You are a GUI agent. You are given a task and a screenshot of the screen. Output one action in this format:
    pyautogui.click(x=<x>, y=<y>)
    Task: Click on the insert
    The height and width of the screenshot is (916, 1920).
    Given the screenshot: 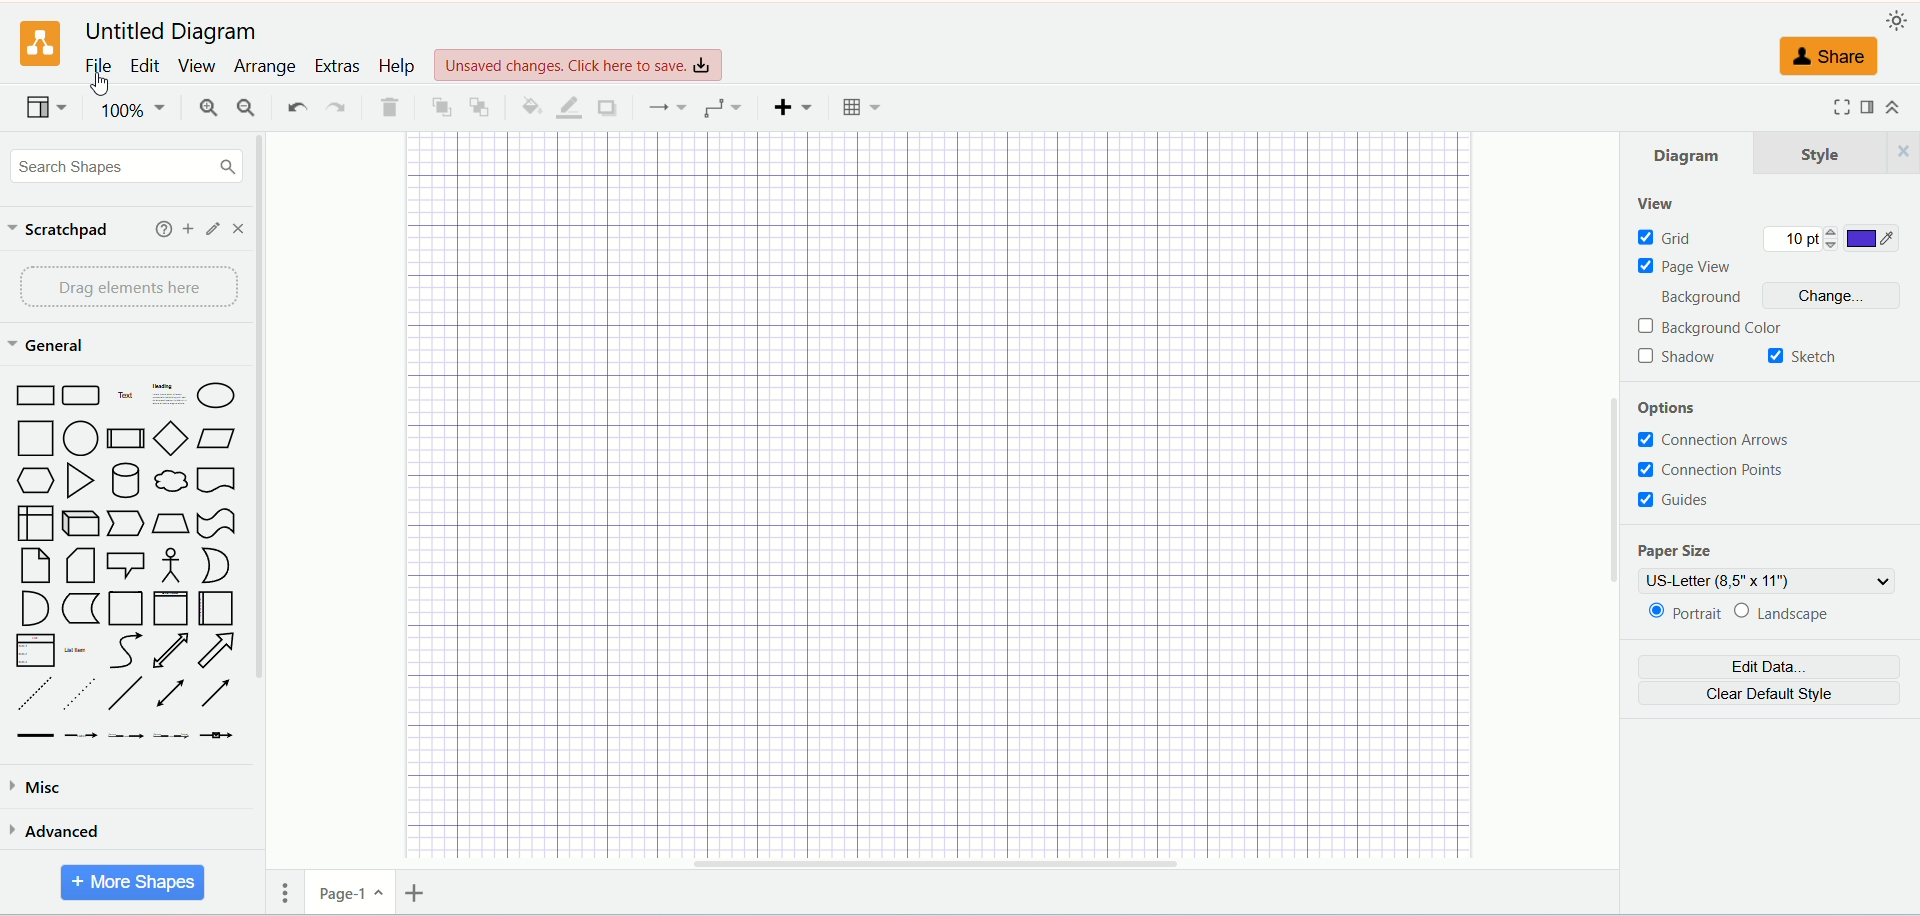 What is the action you would take?
    pyautogui.click(x=792, y=105)
    